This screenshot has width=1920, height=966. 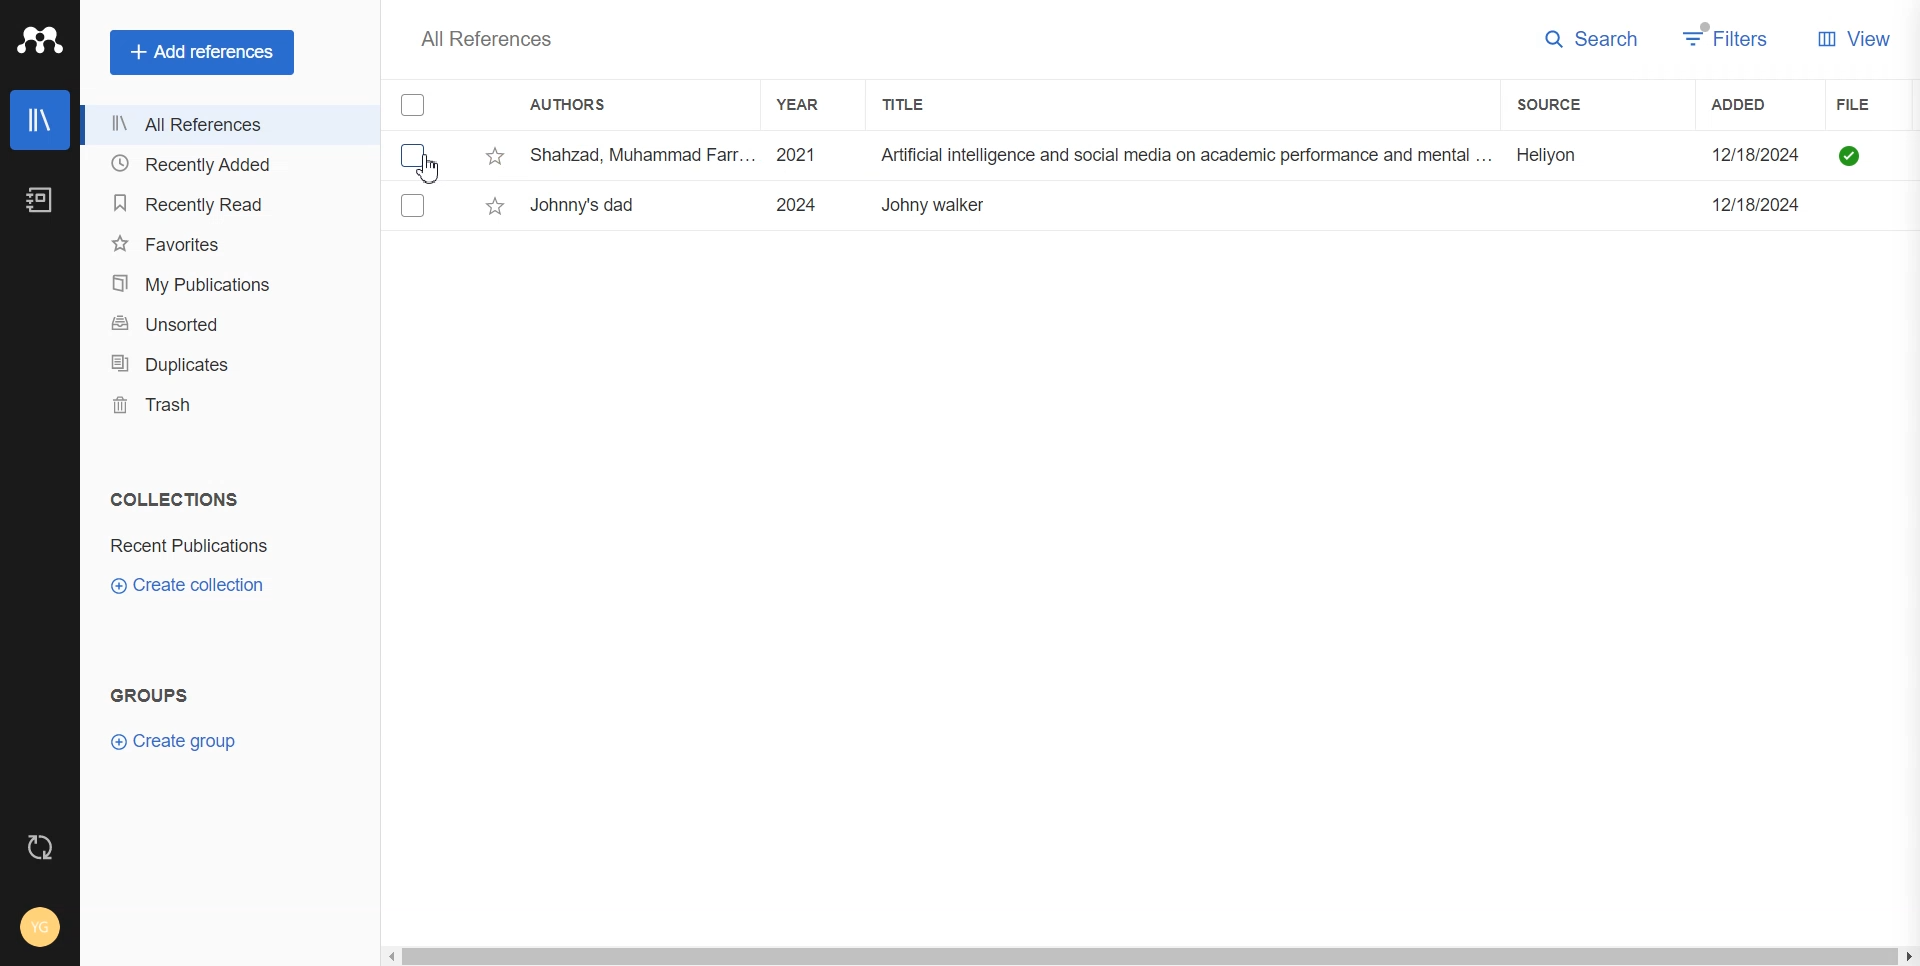 What do you see at coordinates (223, 324) in the screenshot?
I see `Unsorted` at bounding box center [223, 324].